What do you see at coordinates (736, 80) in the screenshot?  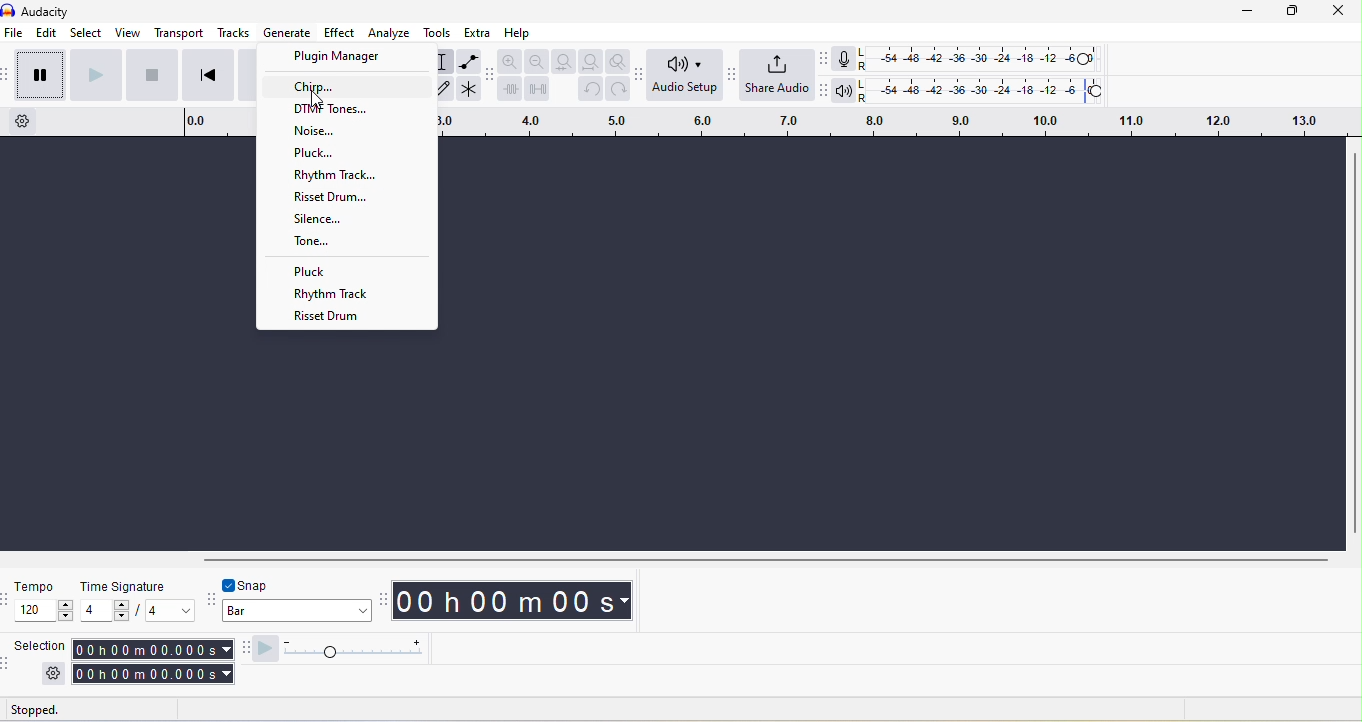 I see `audacity share audio toolbar` at bounding box center [736, 80].